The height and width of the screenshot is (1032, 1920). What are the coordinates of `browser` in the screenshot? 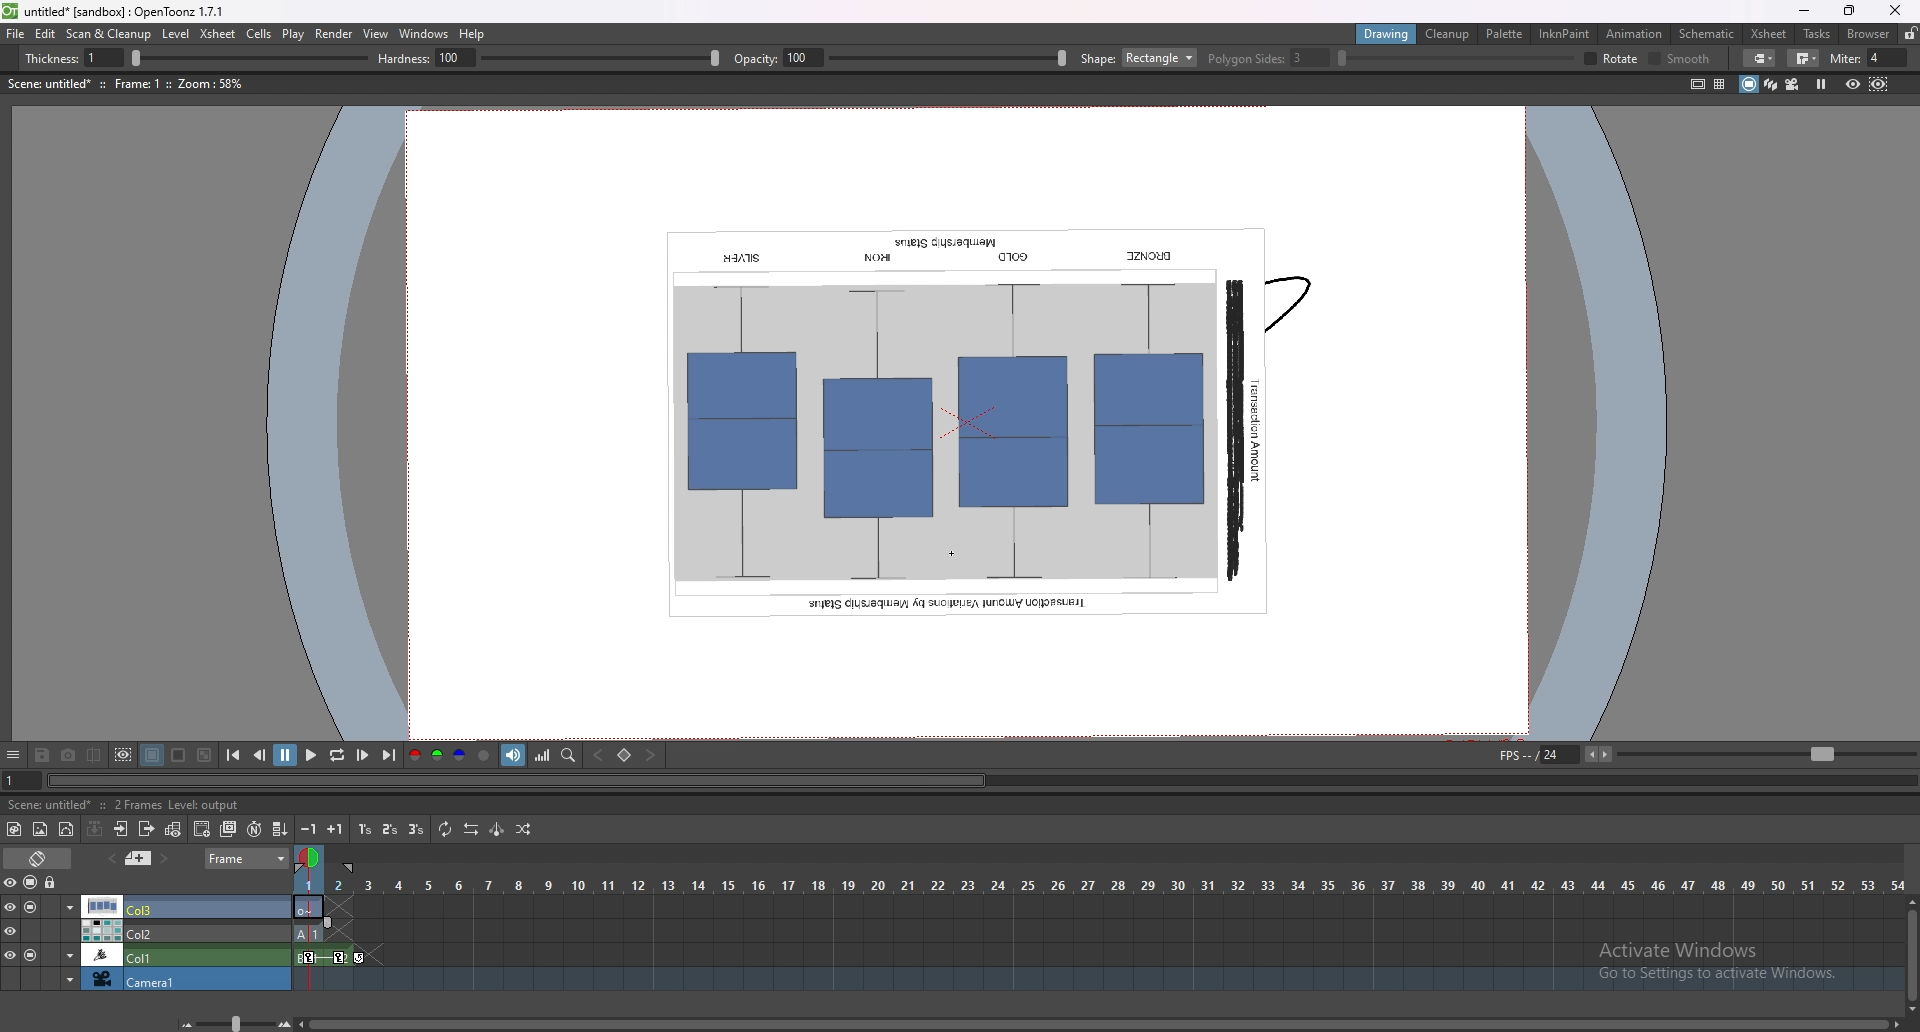 It's located at (1869, 34).